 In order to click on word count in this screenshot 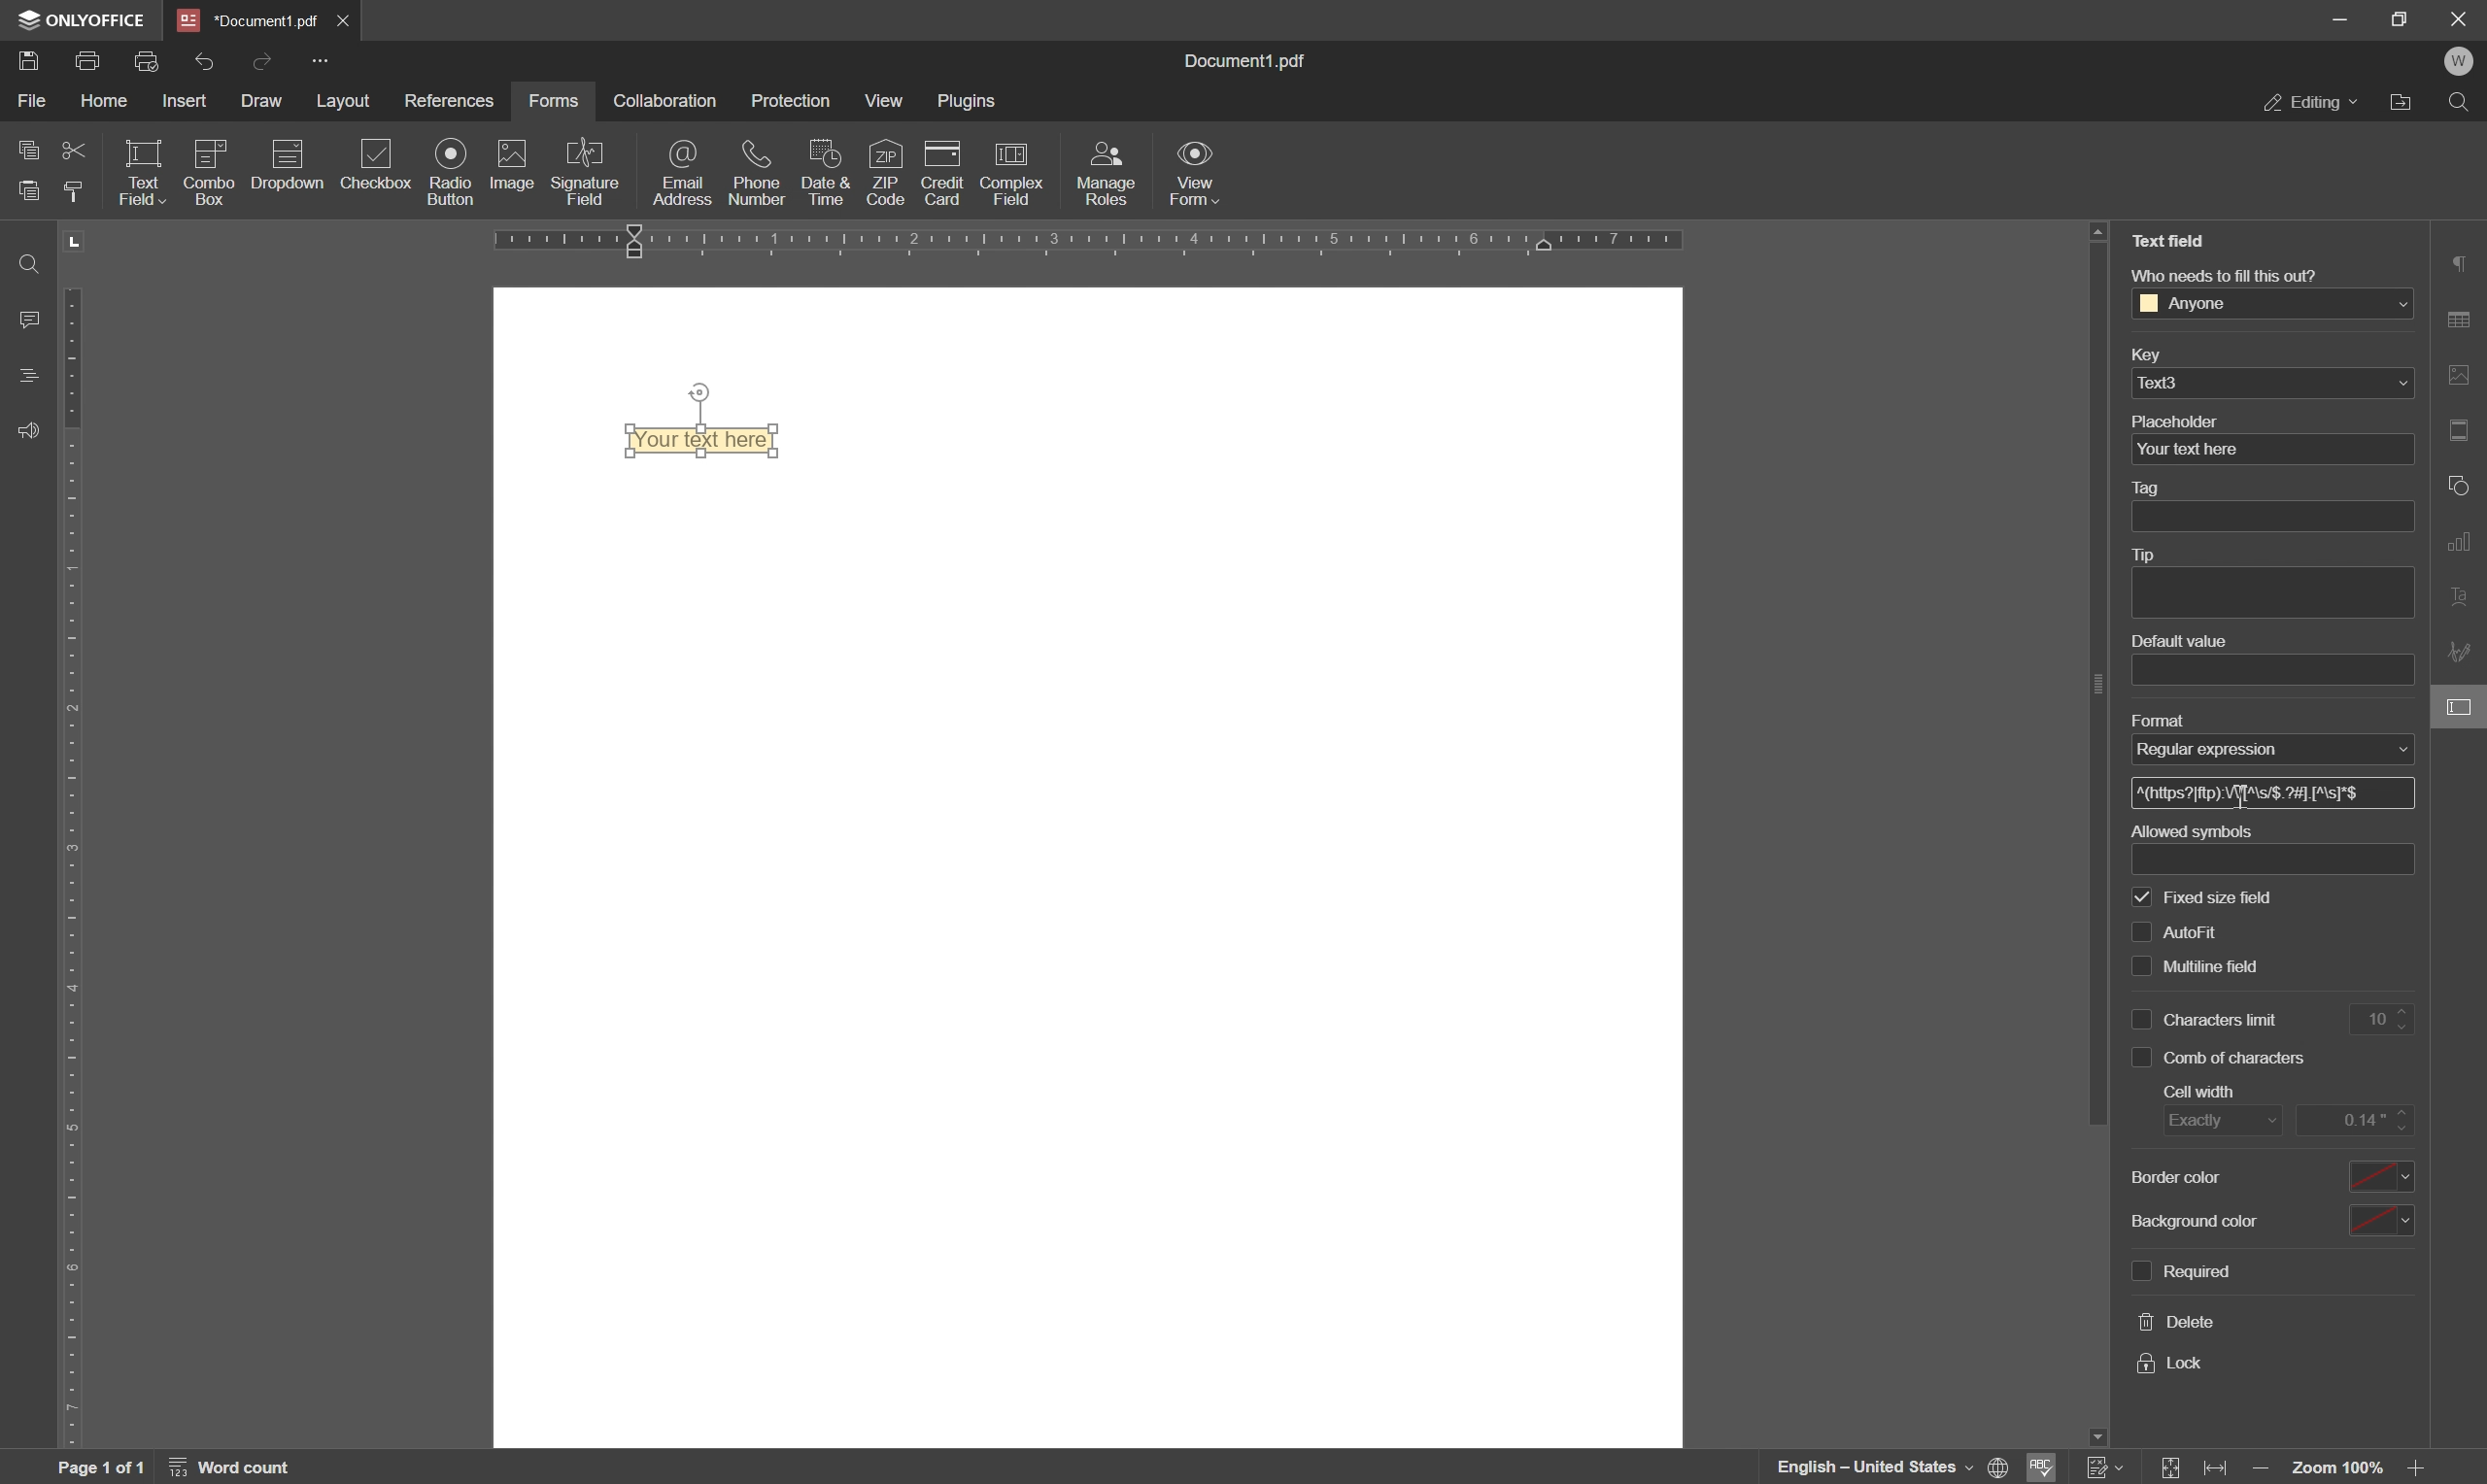, I will do `click(236, 1467)`.